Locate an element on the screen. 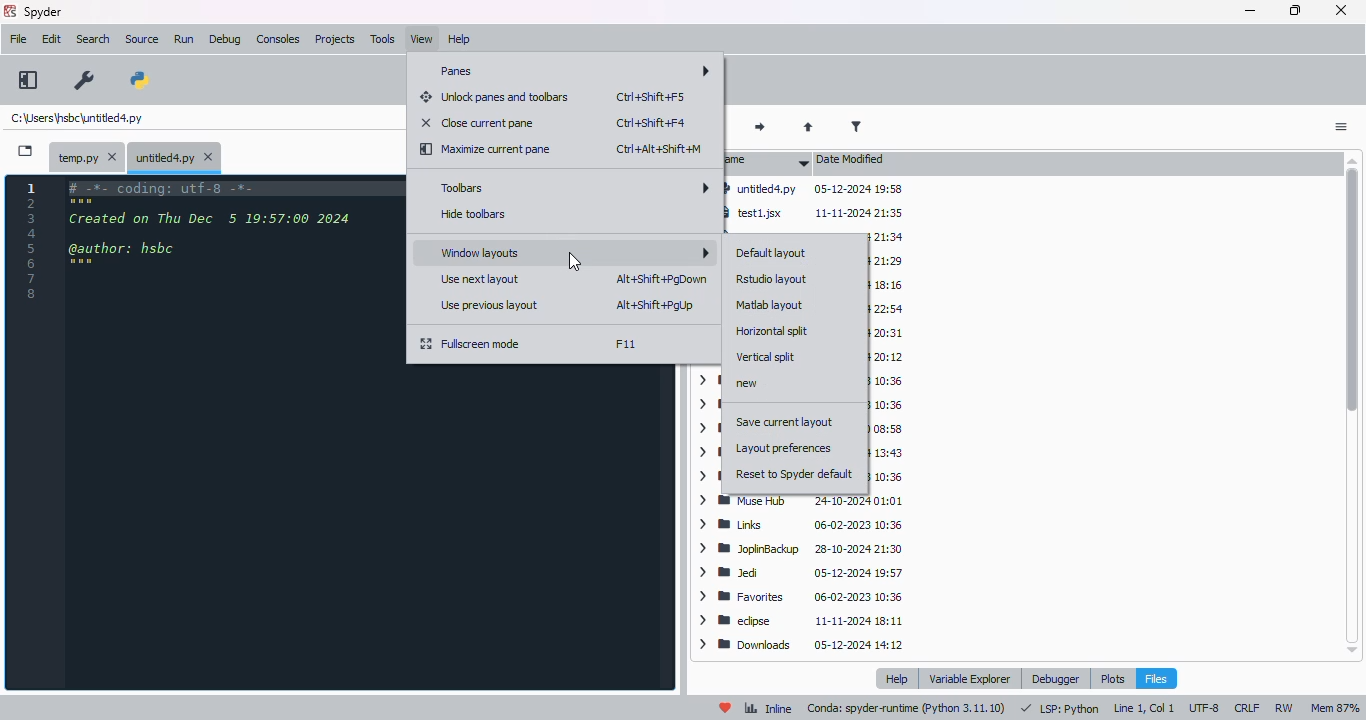  new is located at coordinates (749, 384).